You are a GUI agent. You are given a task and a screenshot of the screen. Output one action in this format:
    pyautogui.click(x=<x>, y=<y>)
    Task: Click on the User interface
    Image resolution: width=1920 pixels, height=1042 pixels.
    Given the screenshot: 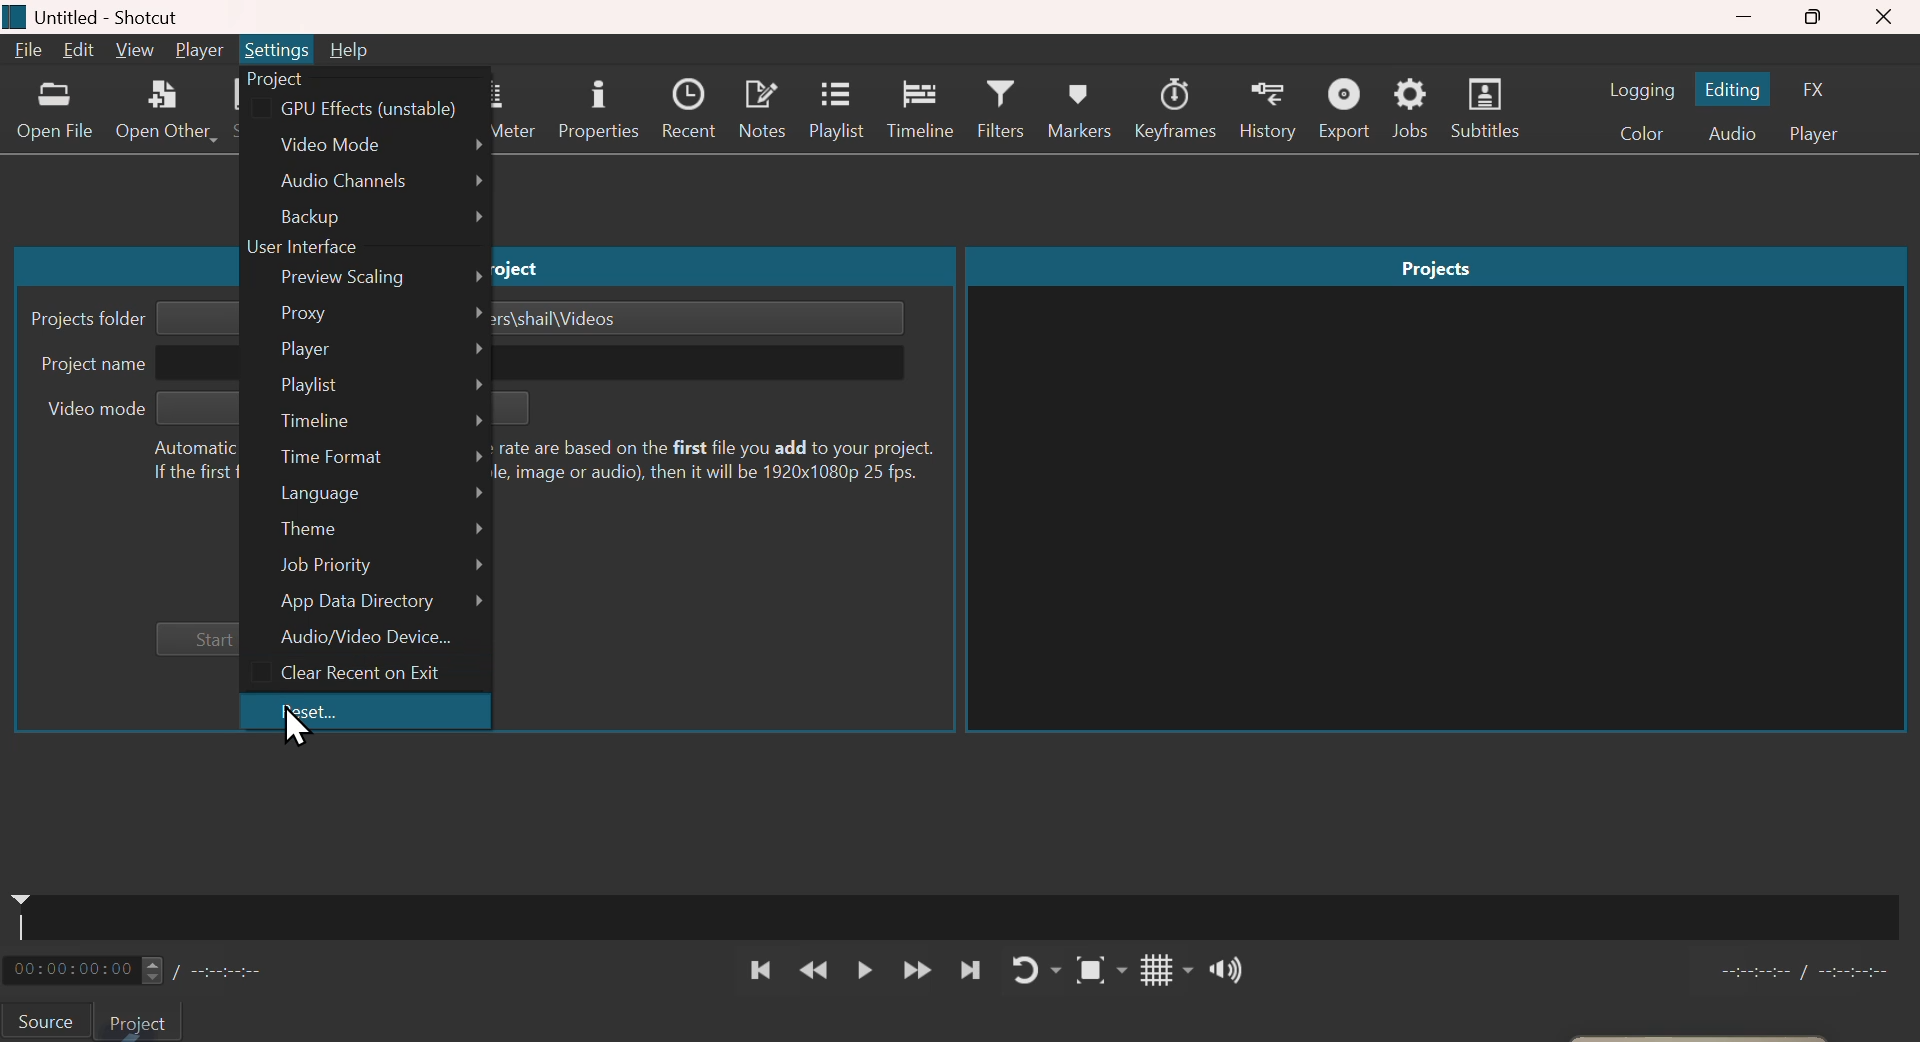 What is the action you would take?
    pyautogui.click(x=303, y=249)
    